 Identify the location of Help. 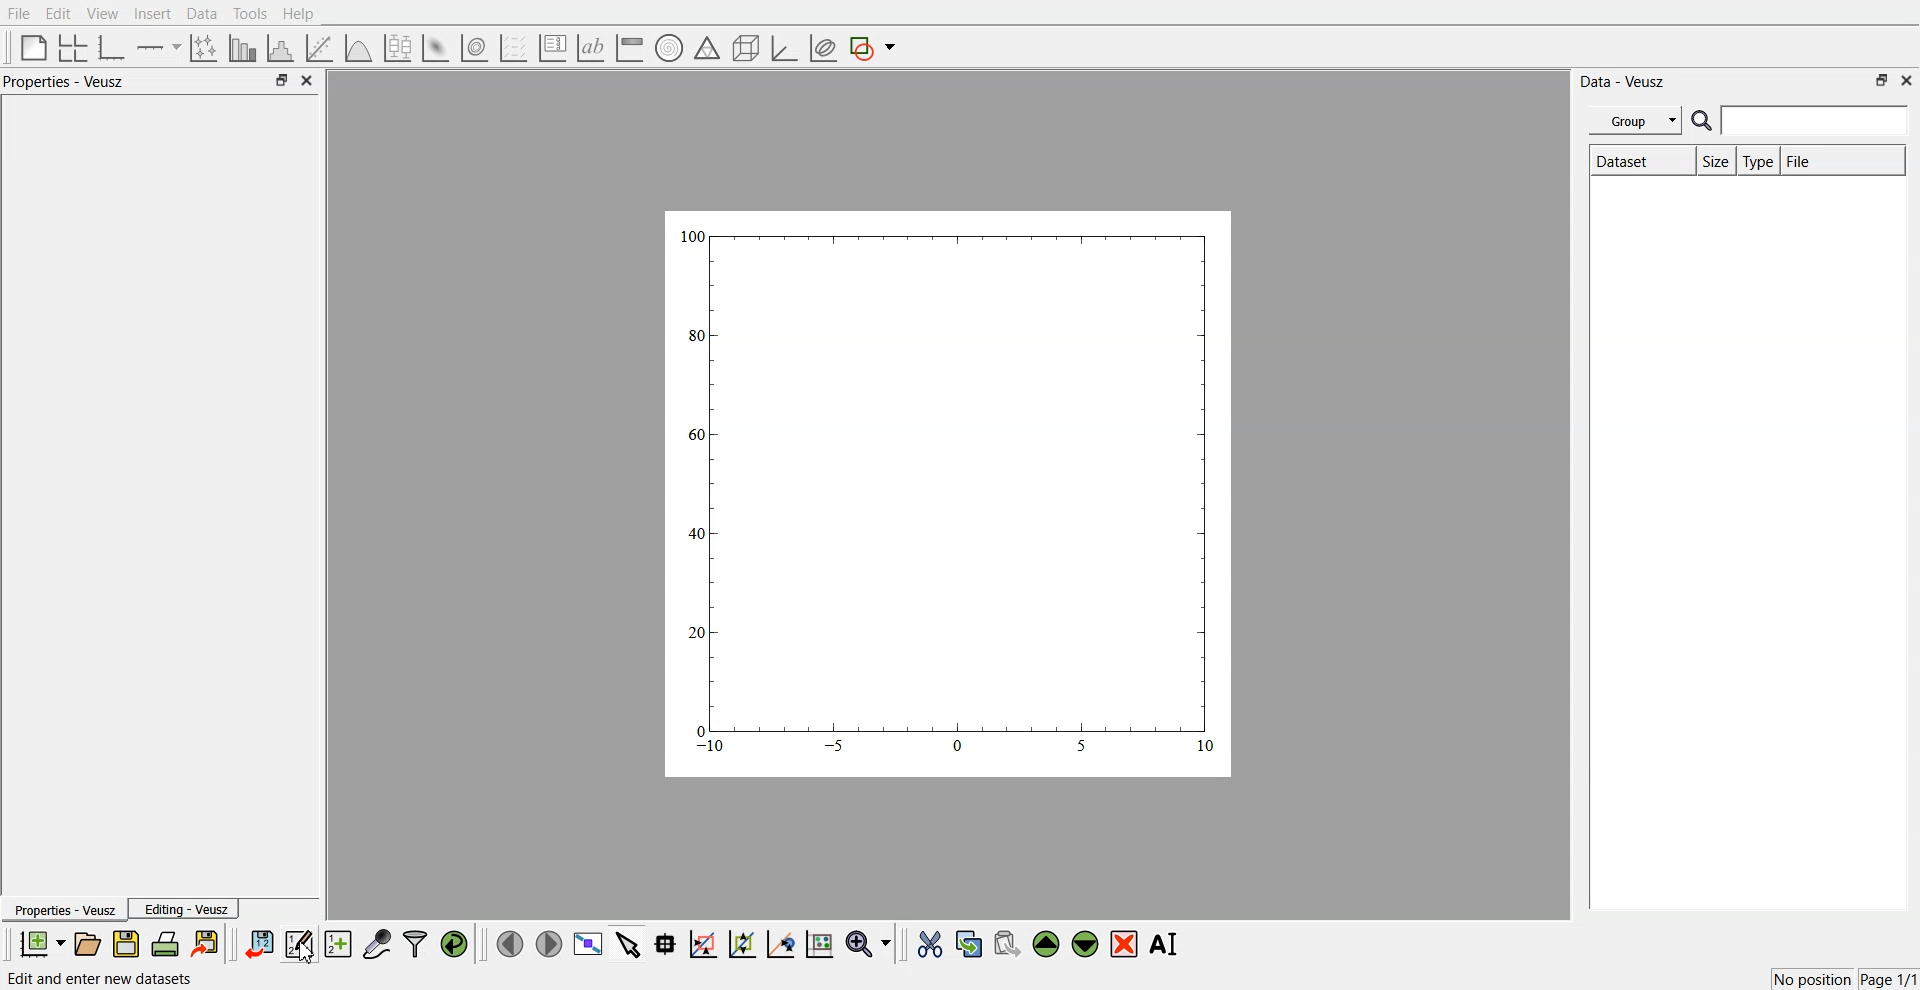
(305, 16).